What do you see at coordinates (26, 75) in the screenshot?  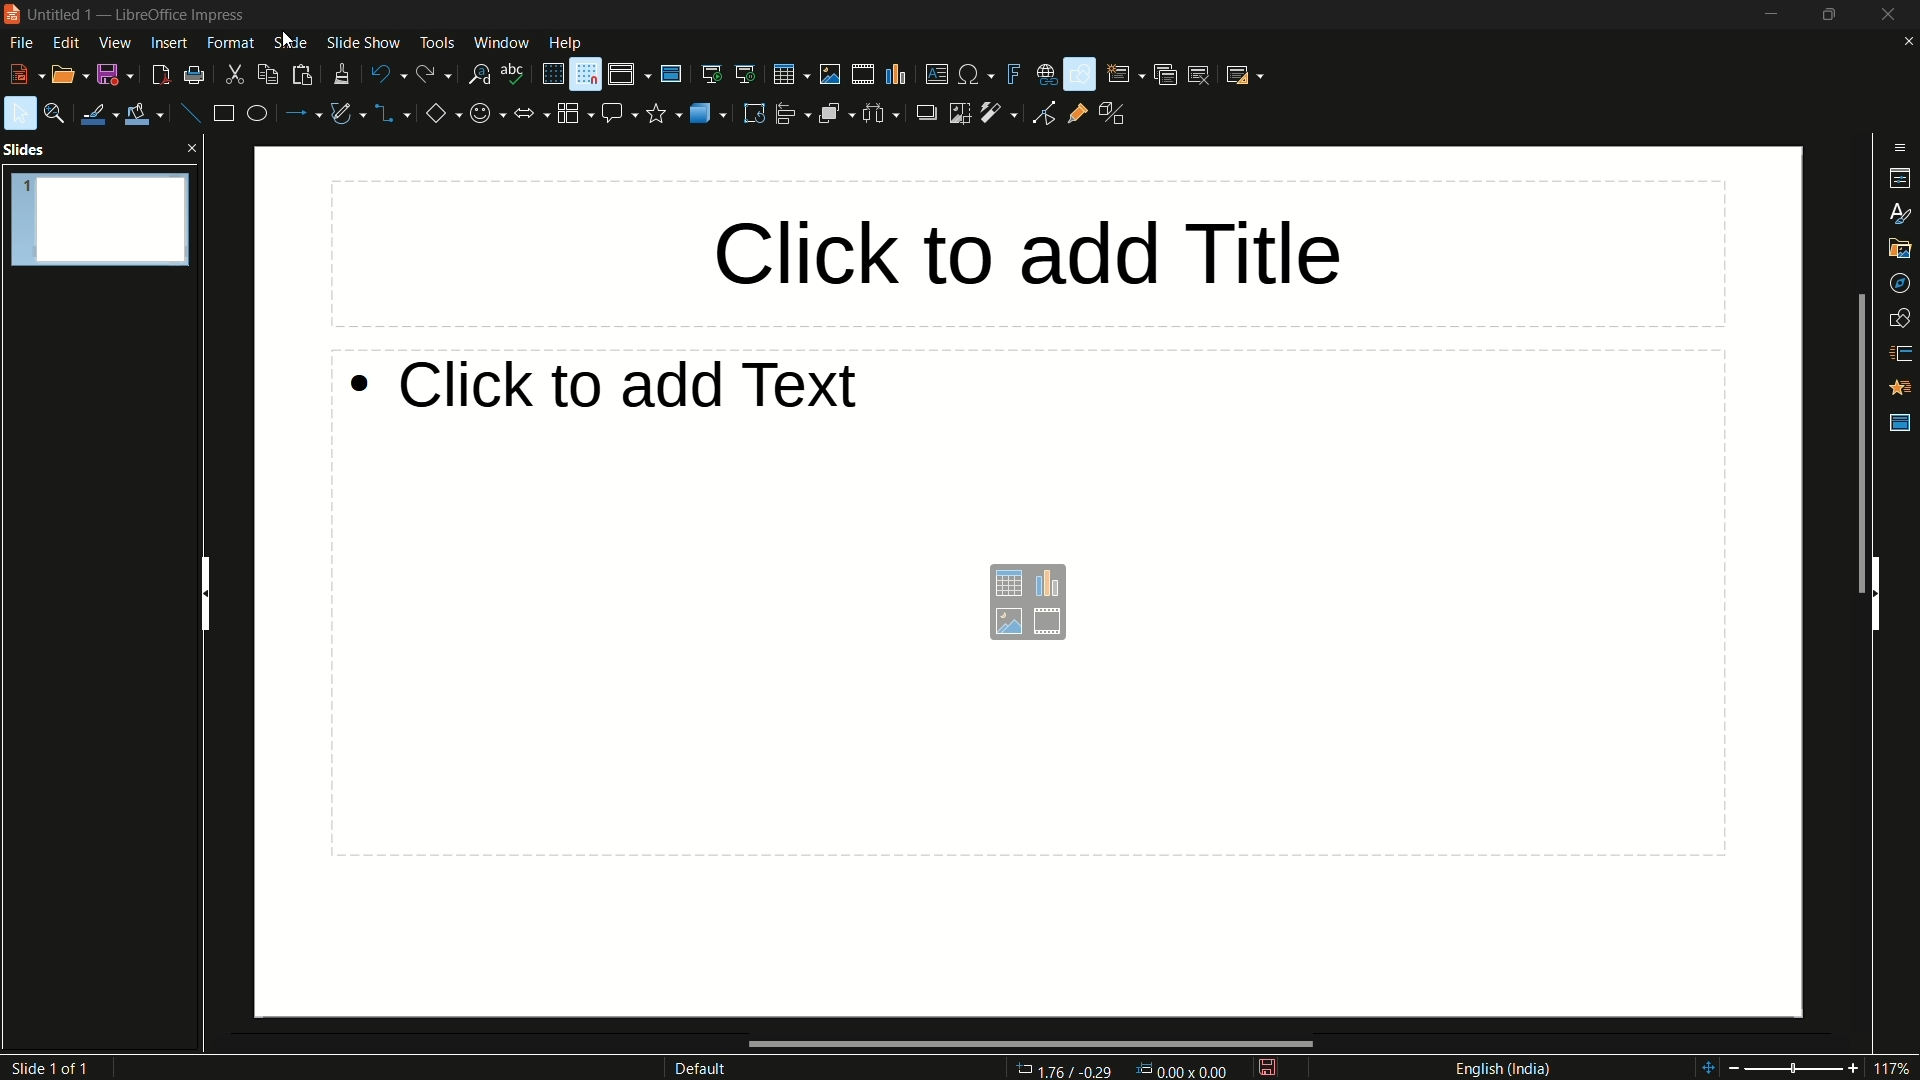 I see `new file` at bounding box center [26, 75].